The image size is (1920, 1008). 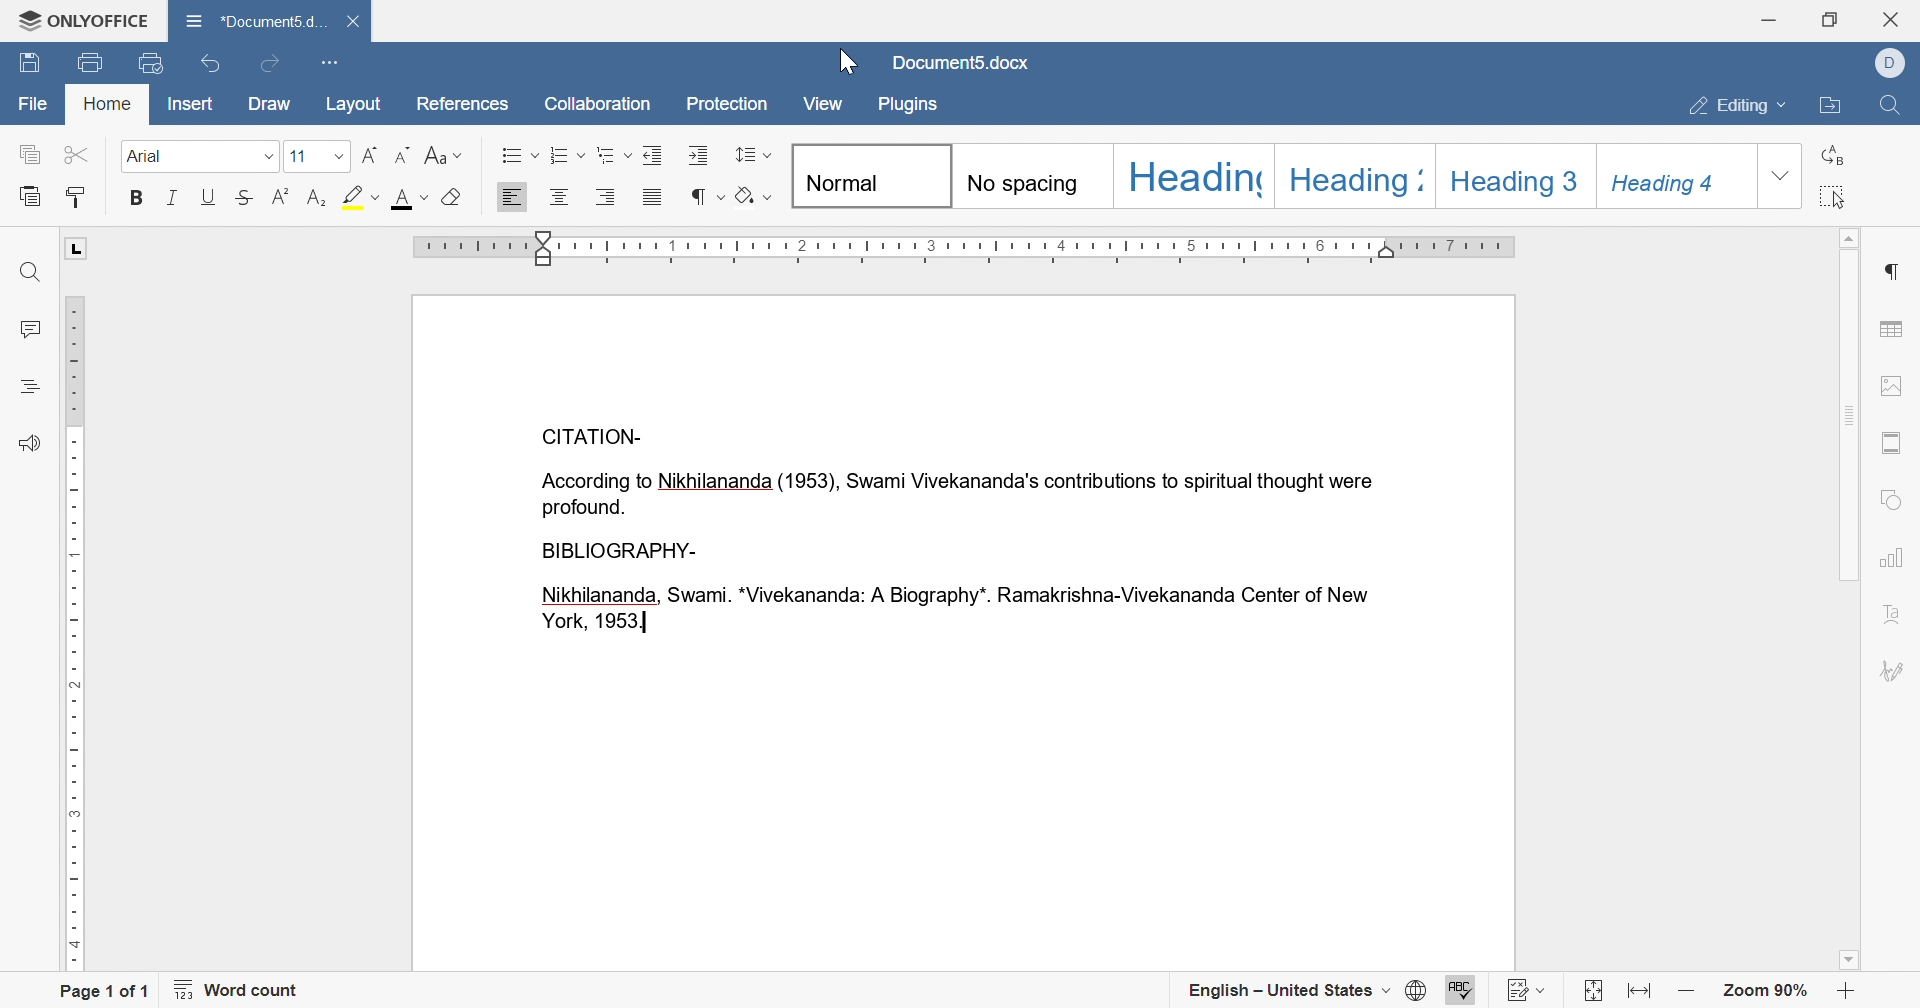 I want to click on bold, so click(x=140, y=197).